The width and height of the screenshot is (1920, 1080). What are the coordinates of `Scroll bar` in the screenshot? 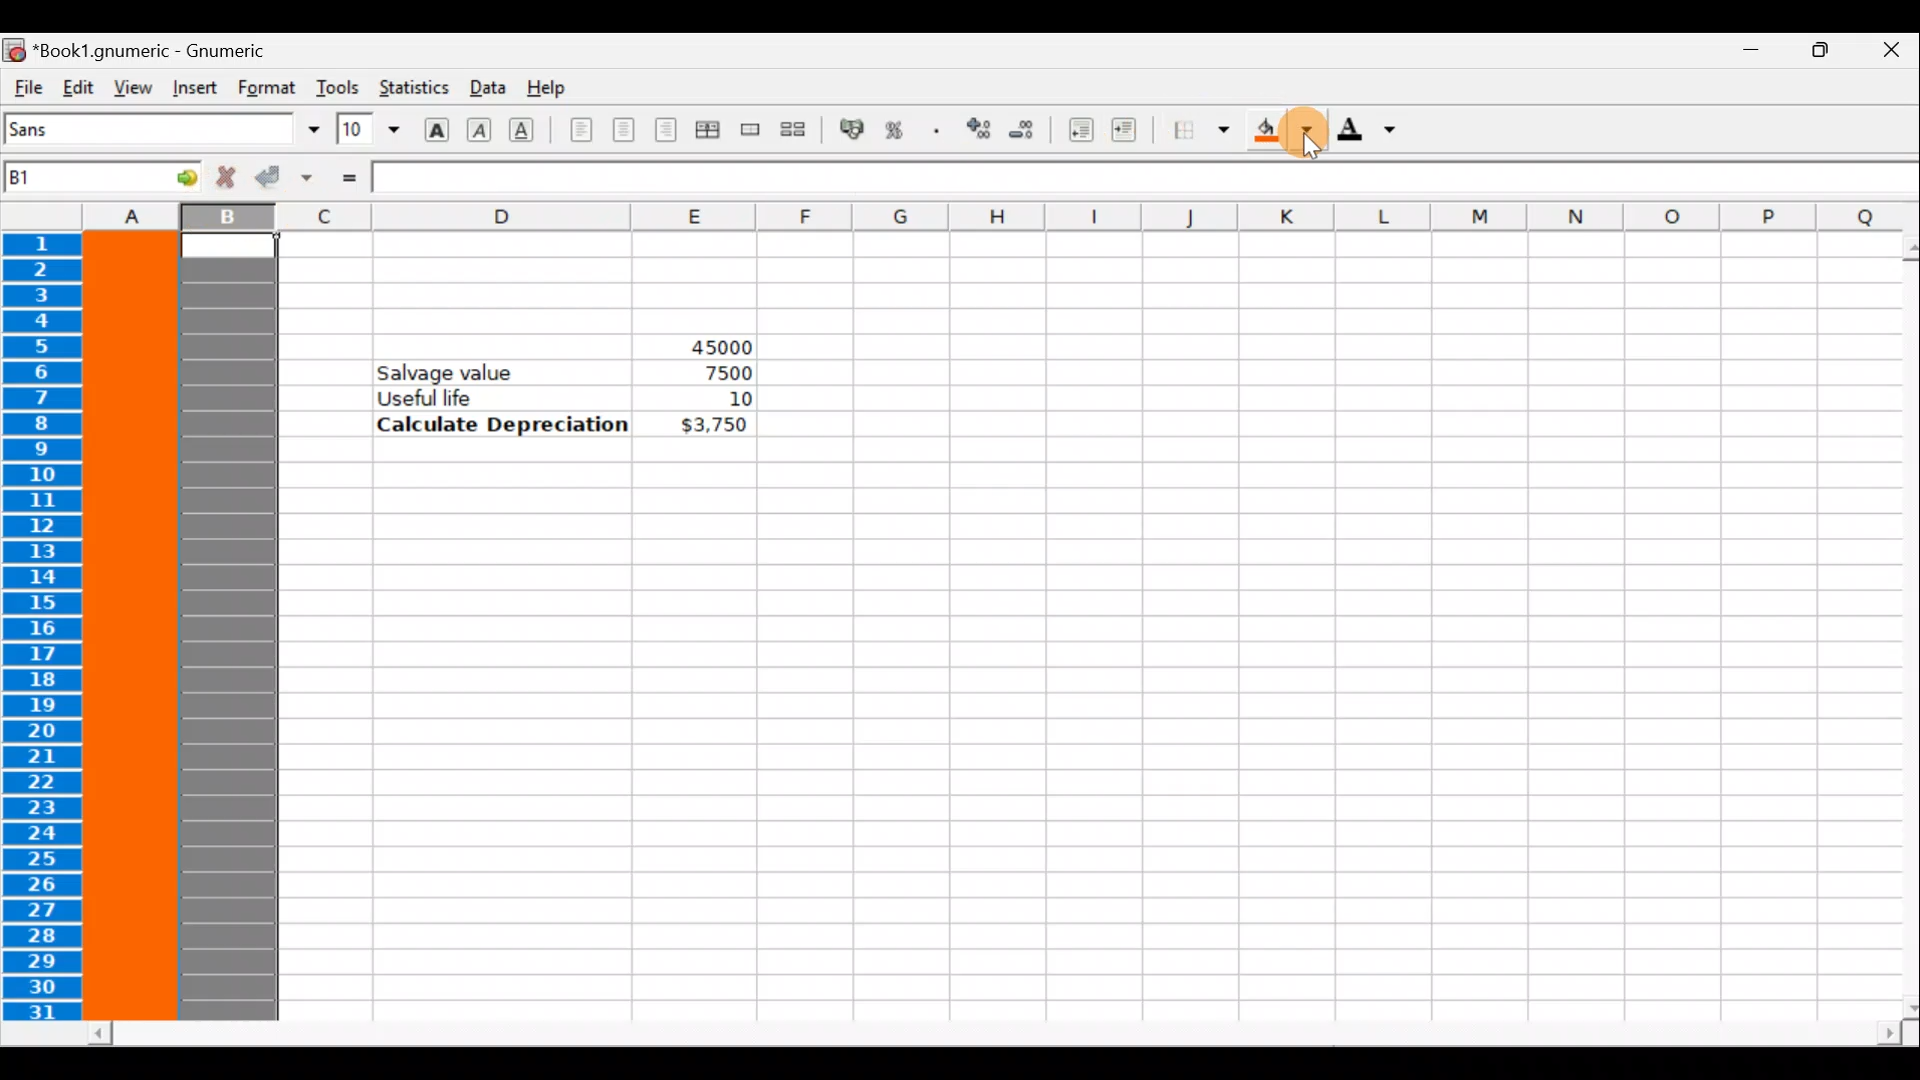 It's located at (1896, 627).